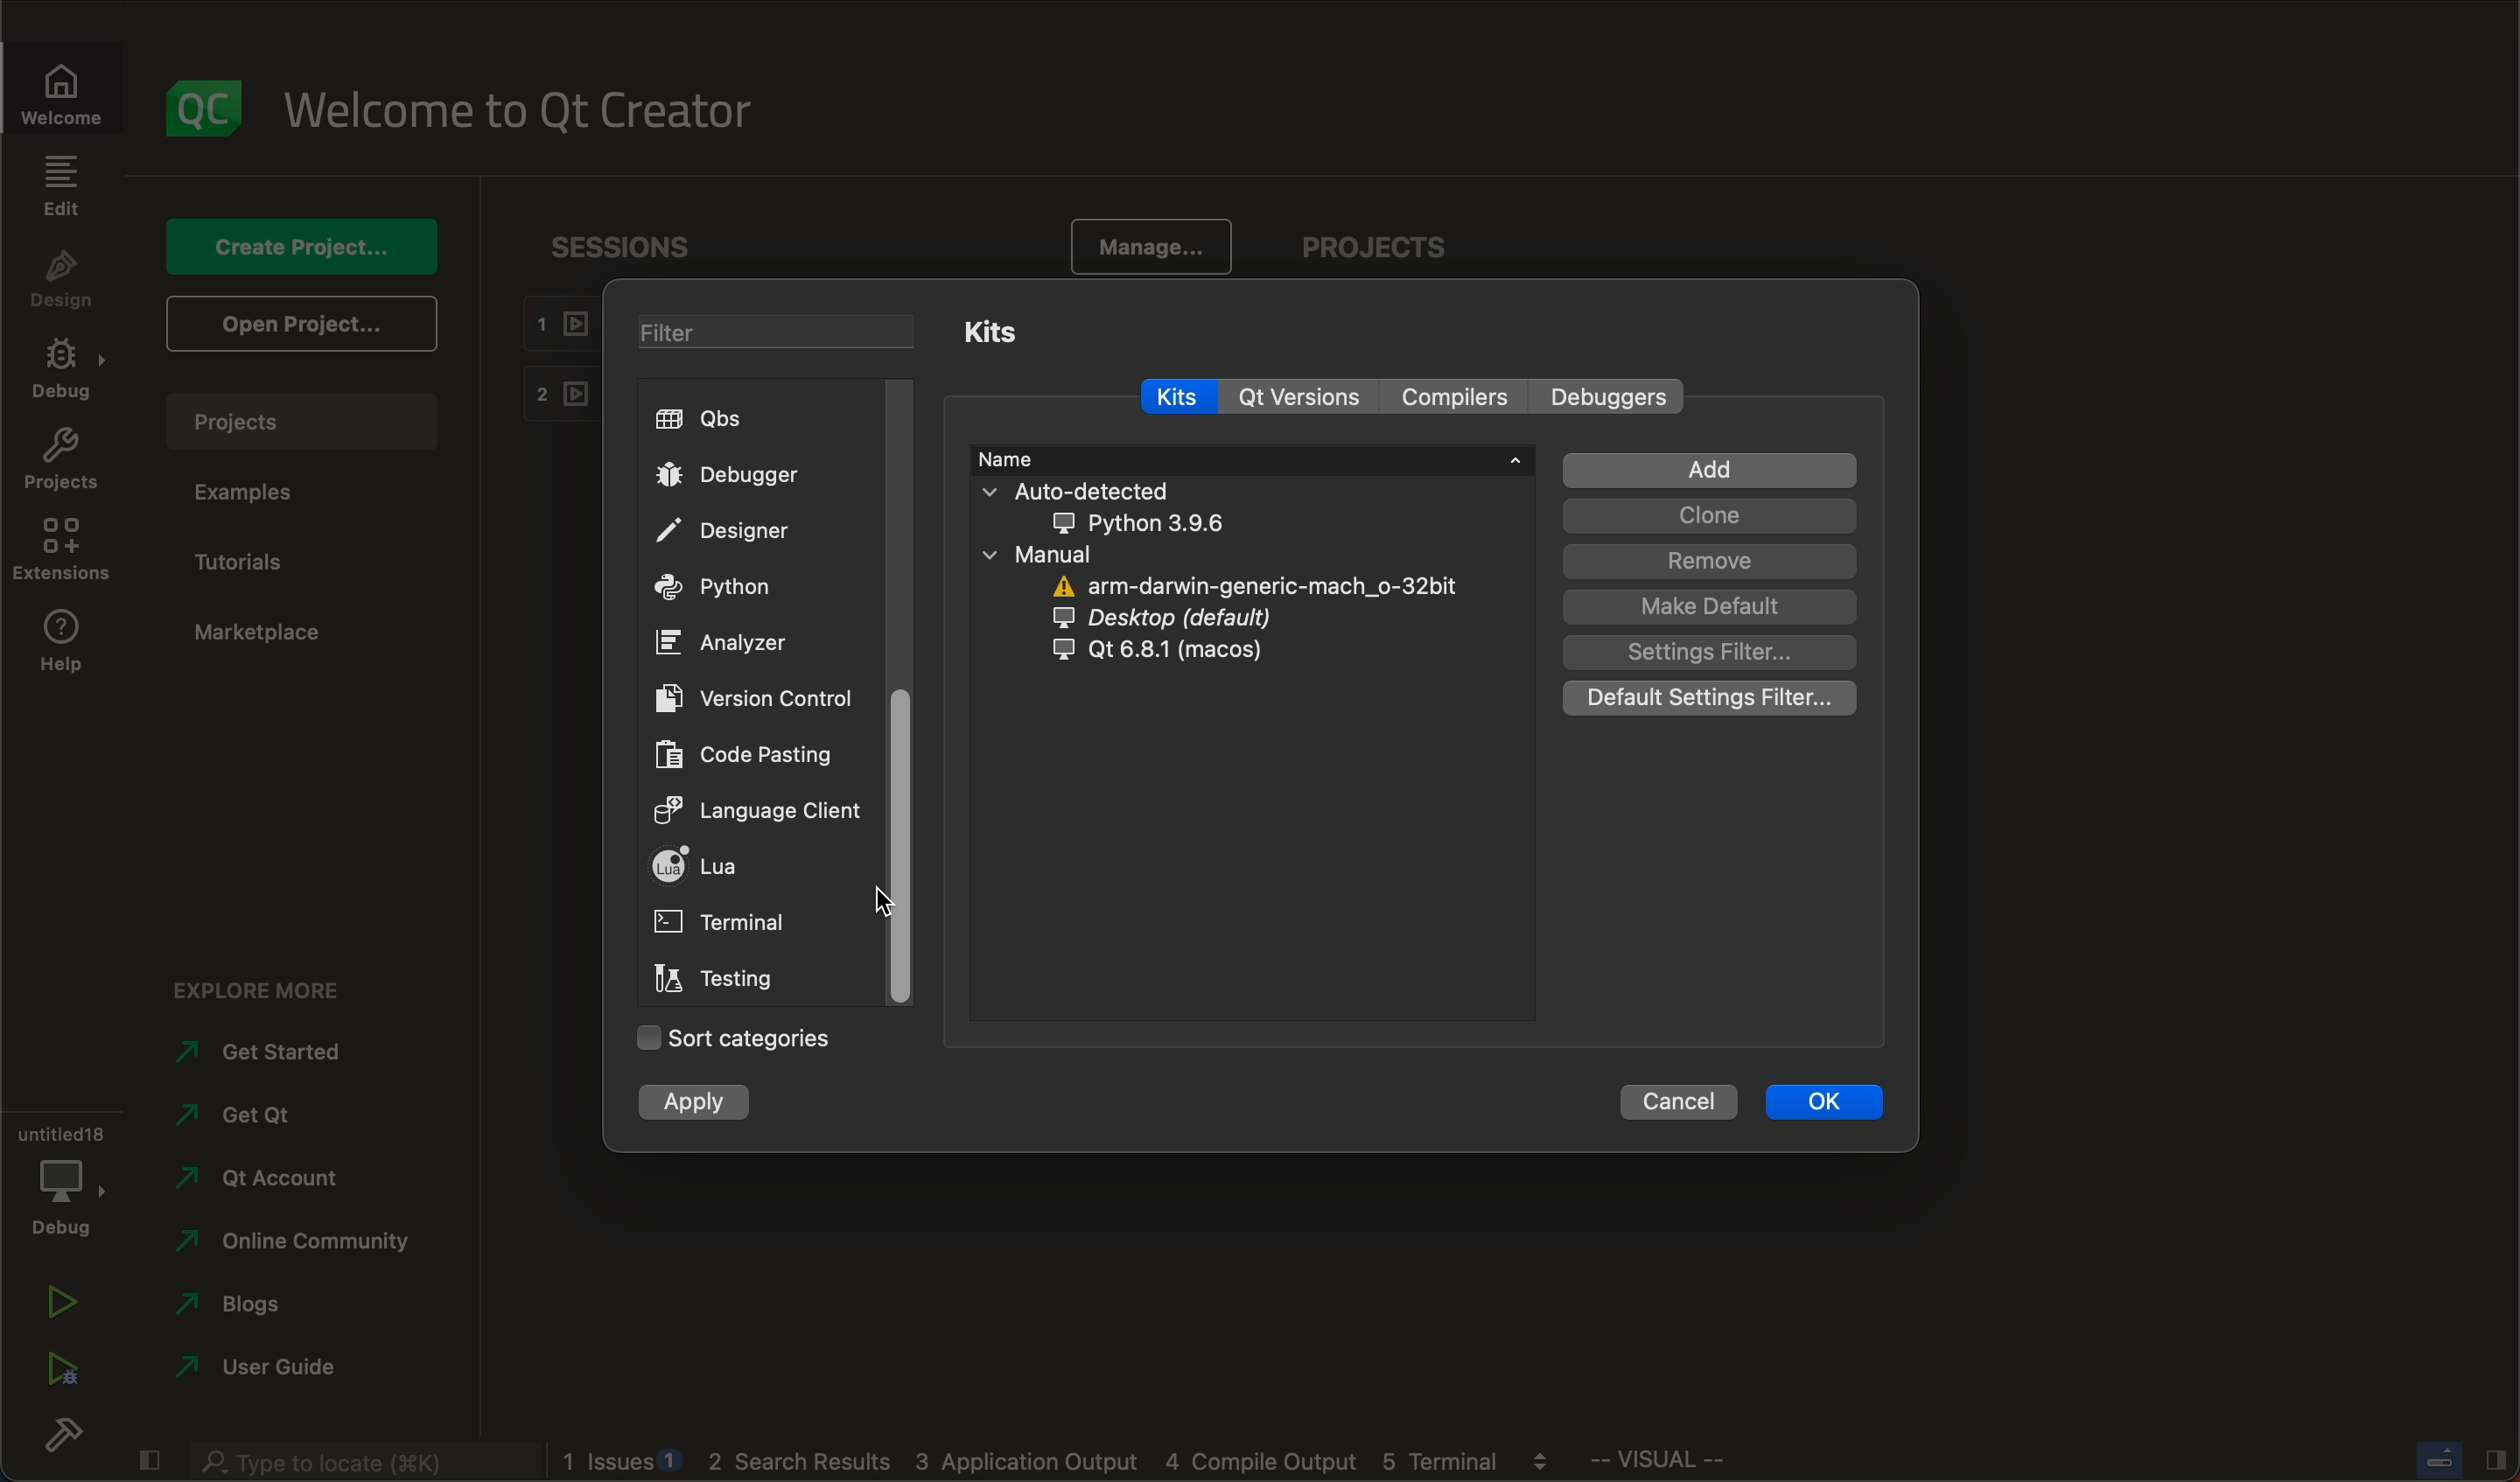 Image resolution: width=2520 pixels, height=1482 pixels. I want to click on ok, so click(1817, 1101).